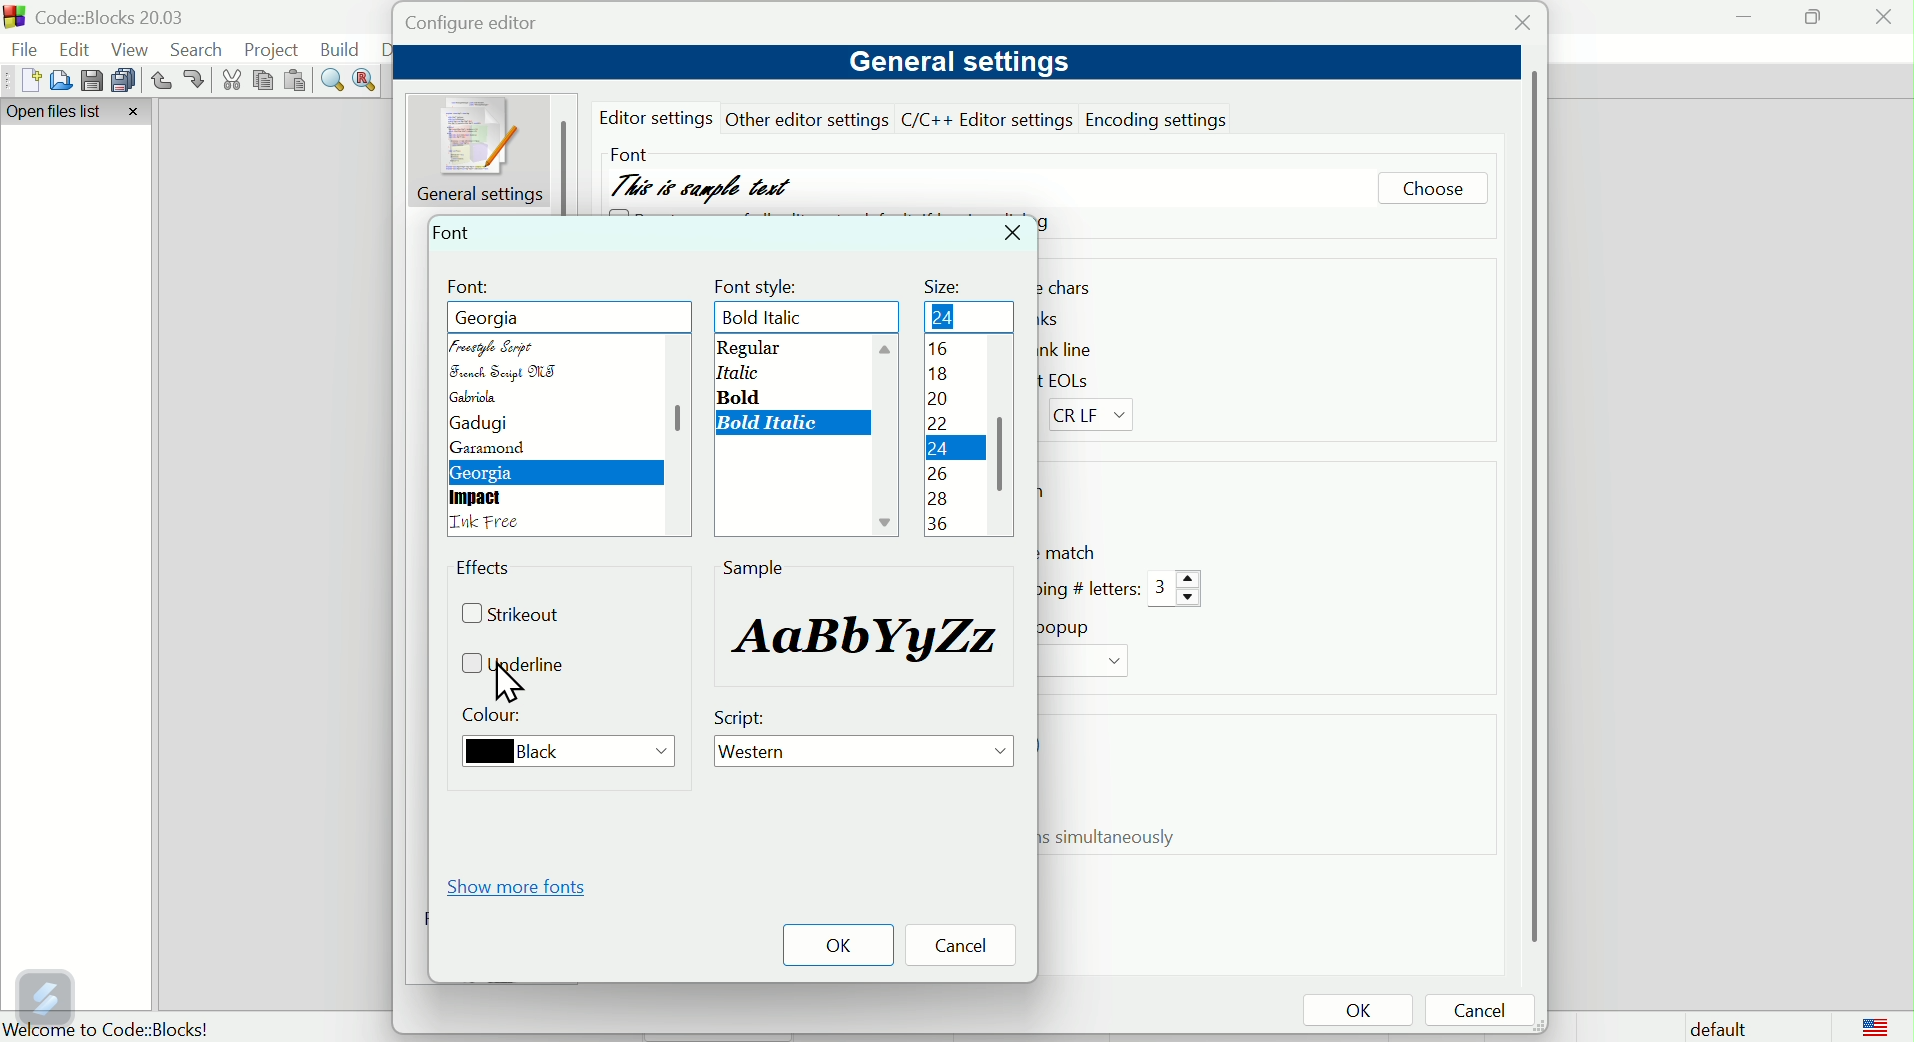 Image resolution: width=1914 pixels, height=1042 pixels. What do you see at coordinates (490, 524) in the screenshot?
I see `language` at bounding box center [490, 524].